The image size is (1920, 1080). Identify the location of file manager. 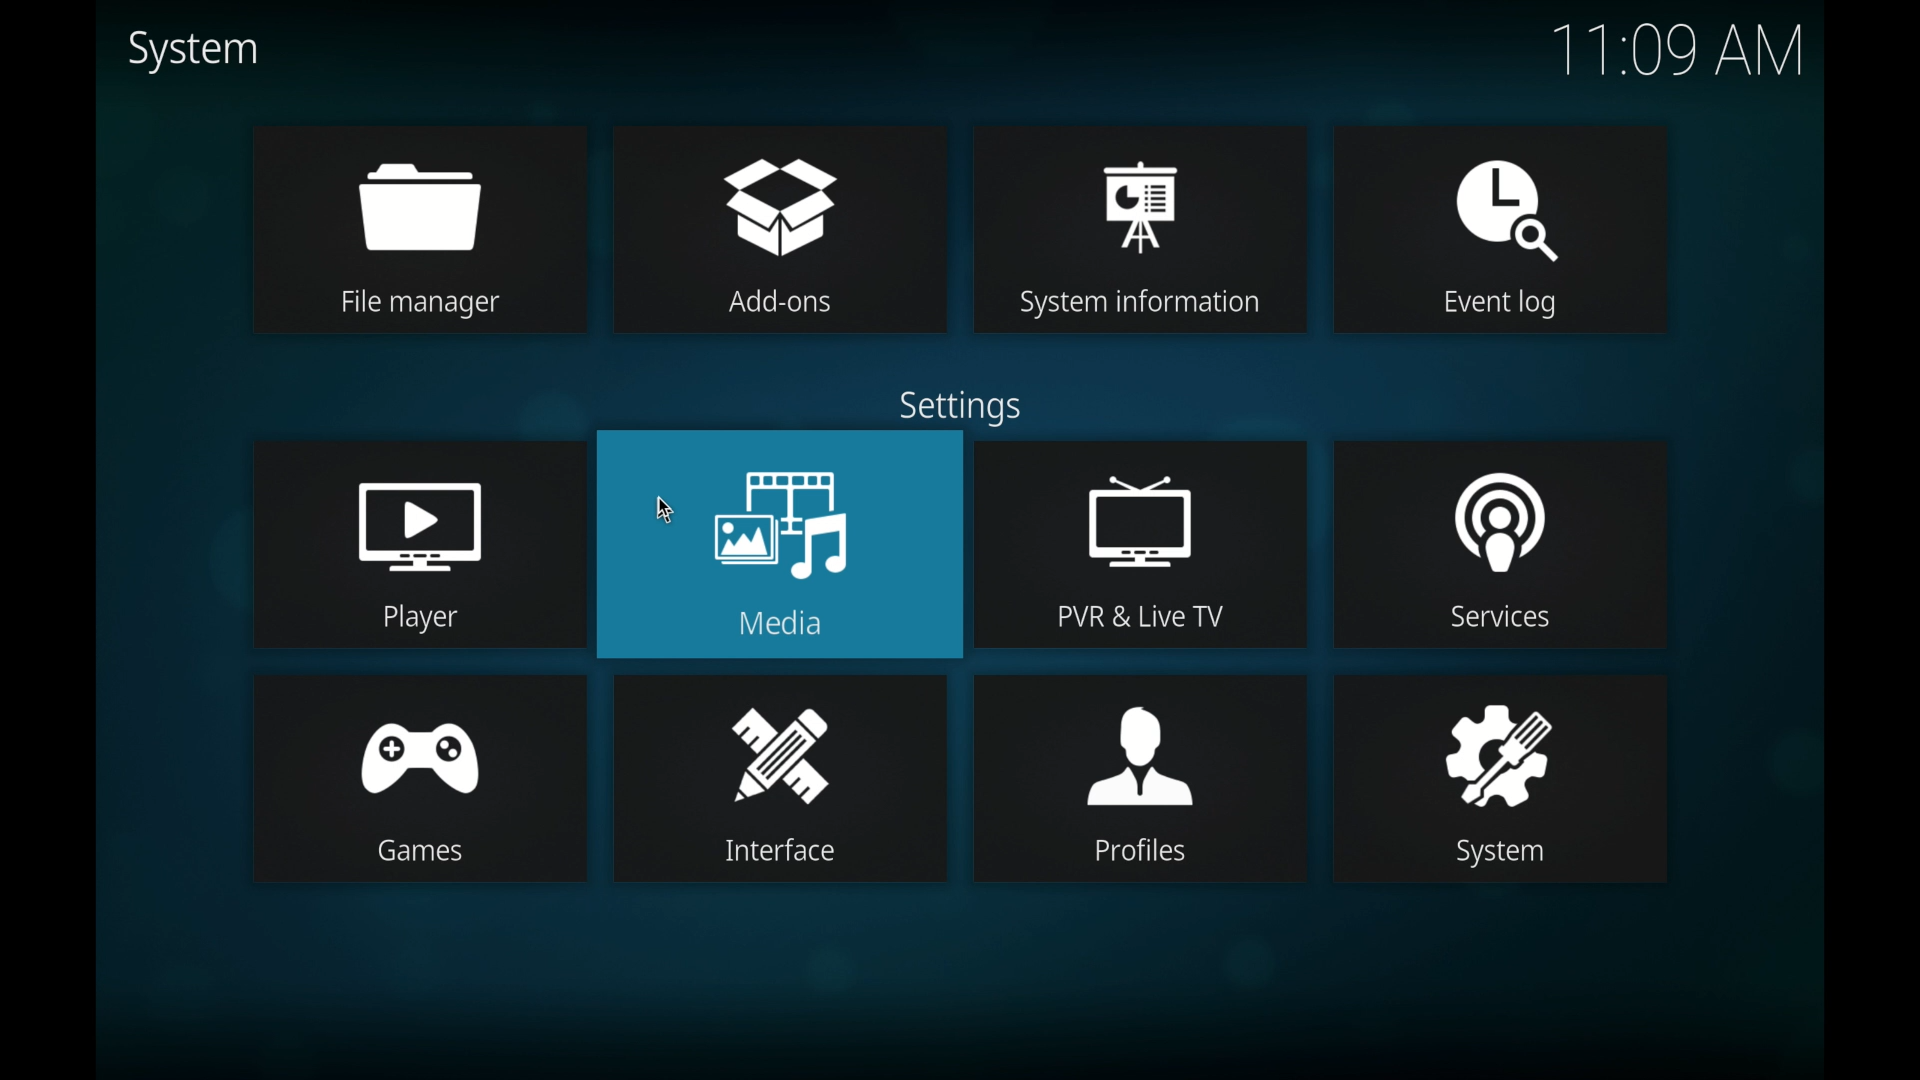
(414, 226).